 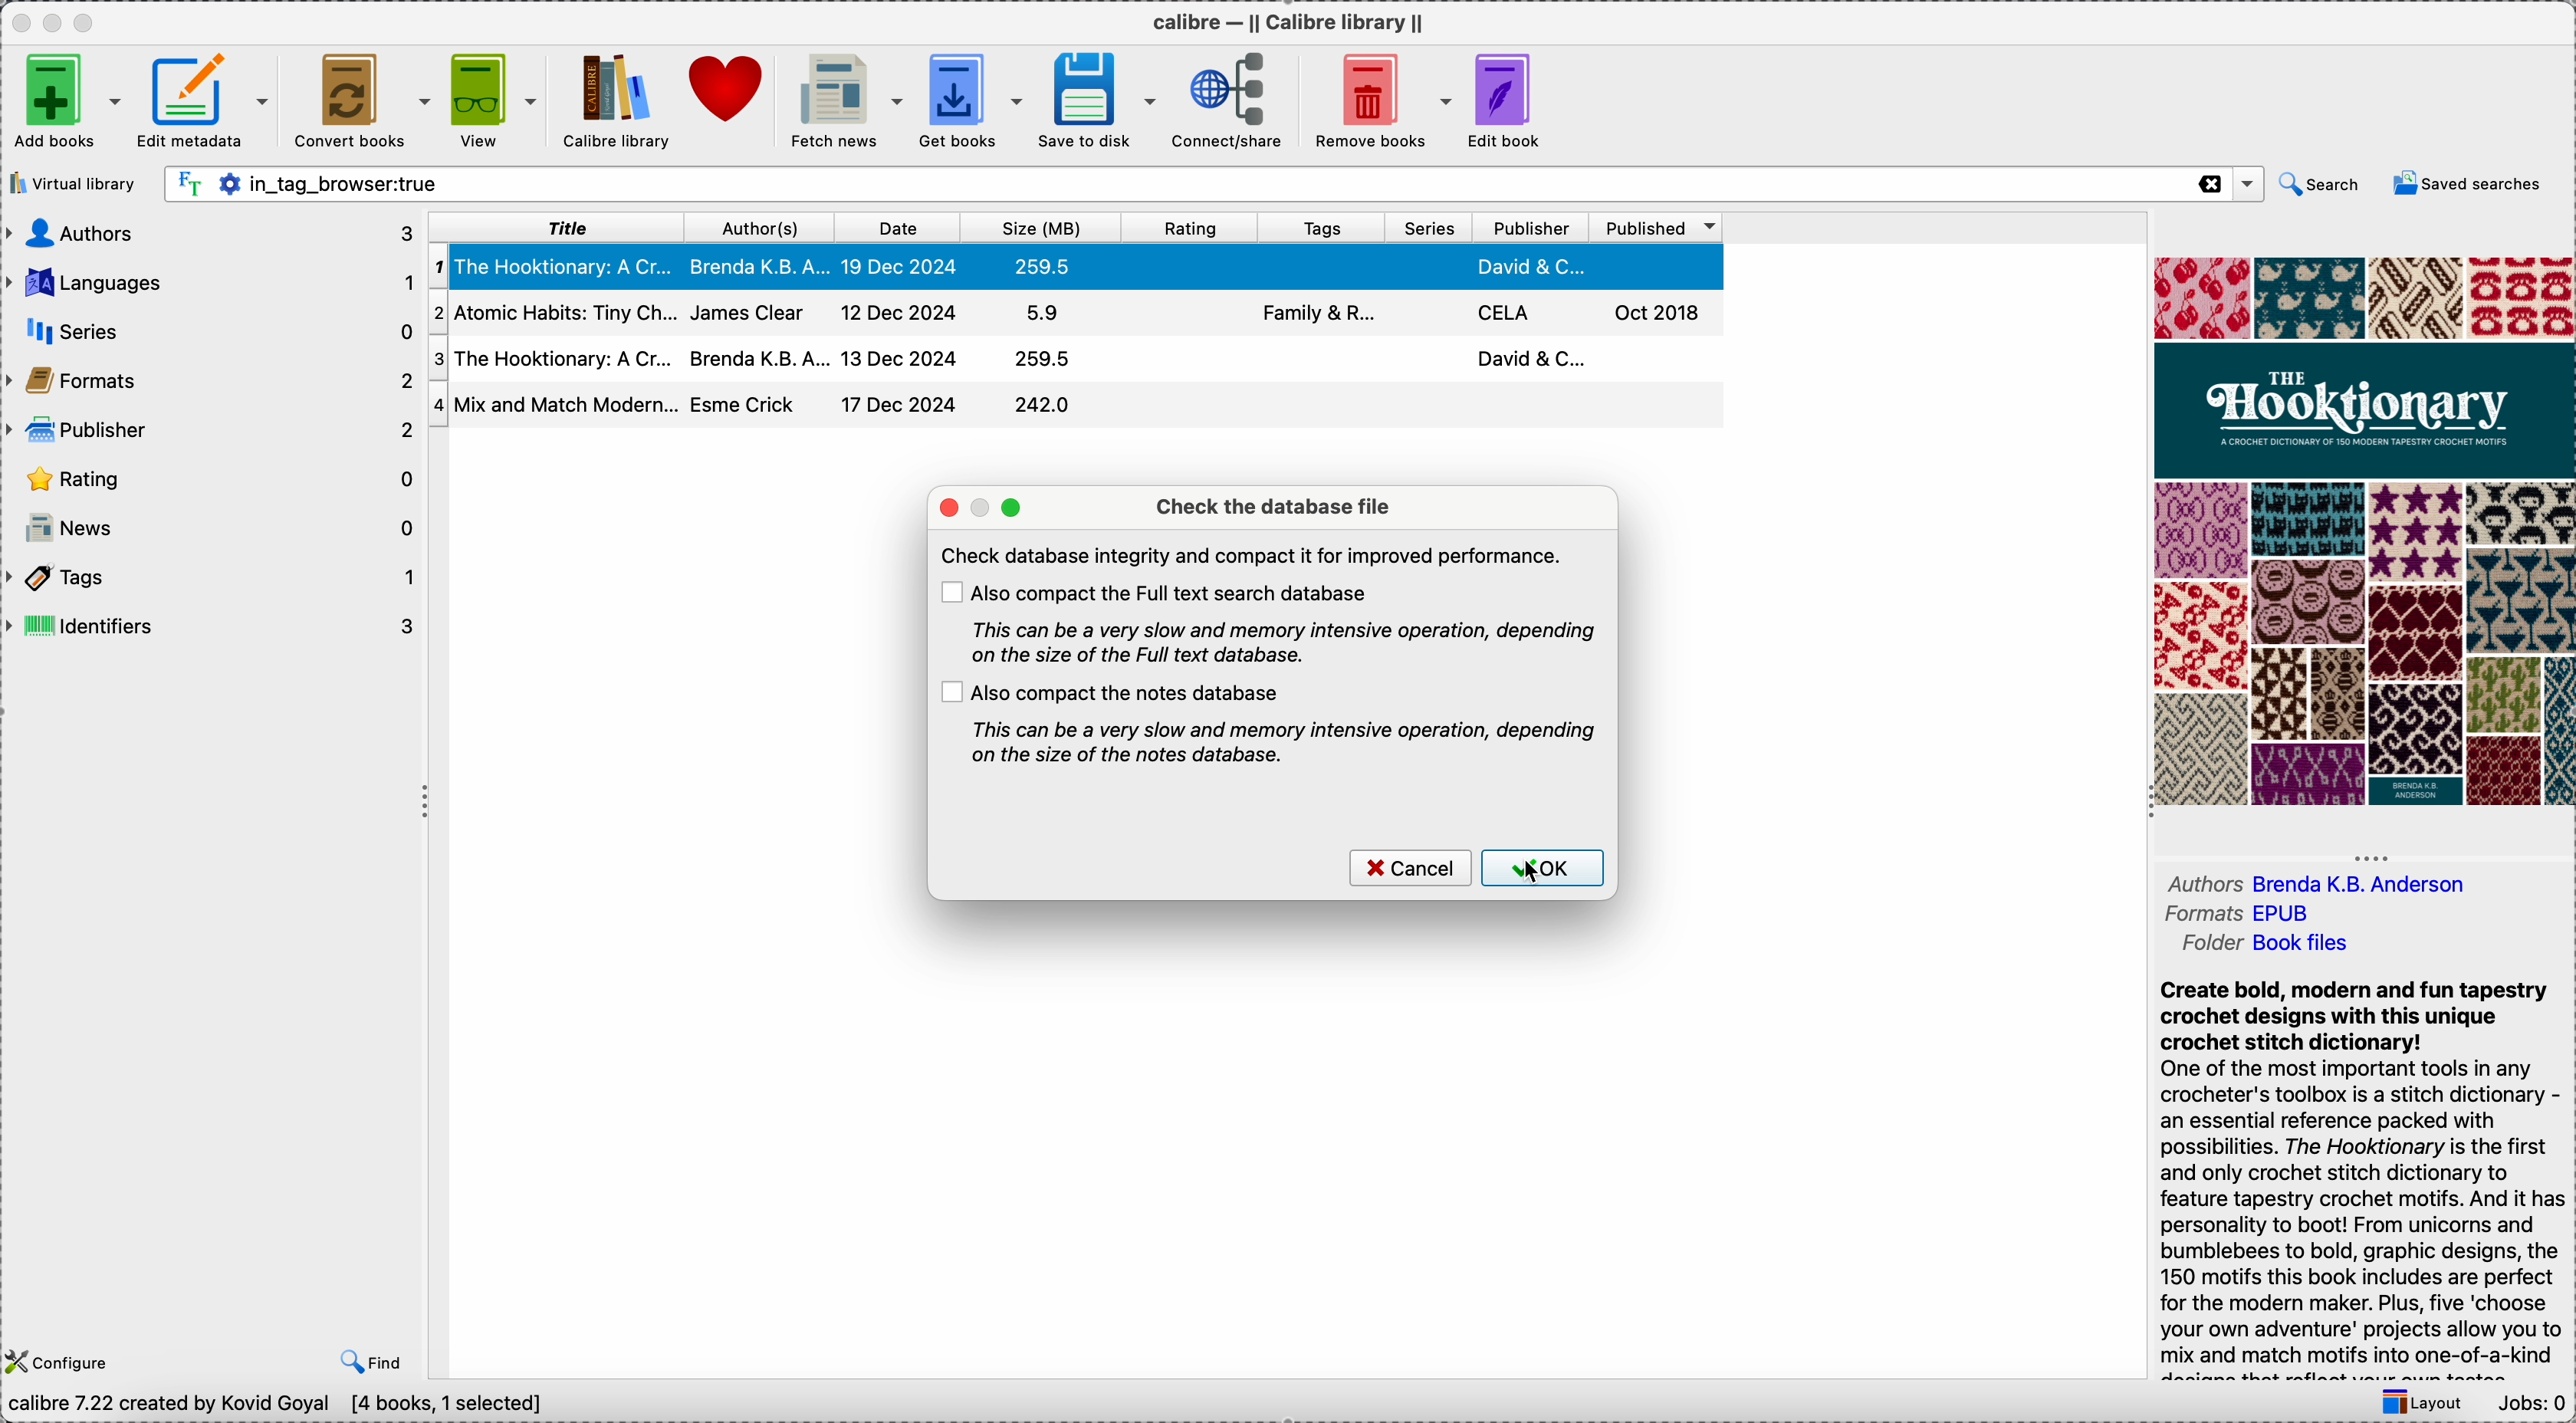 What do you see at coordinates (893, 228) in the screenshot?
I see `date` at bounding box center [893, 228].